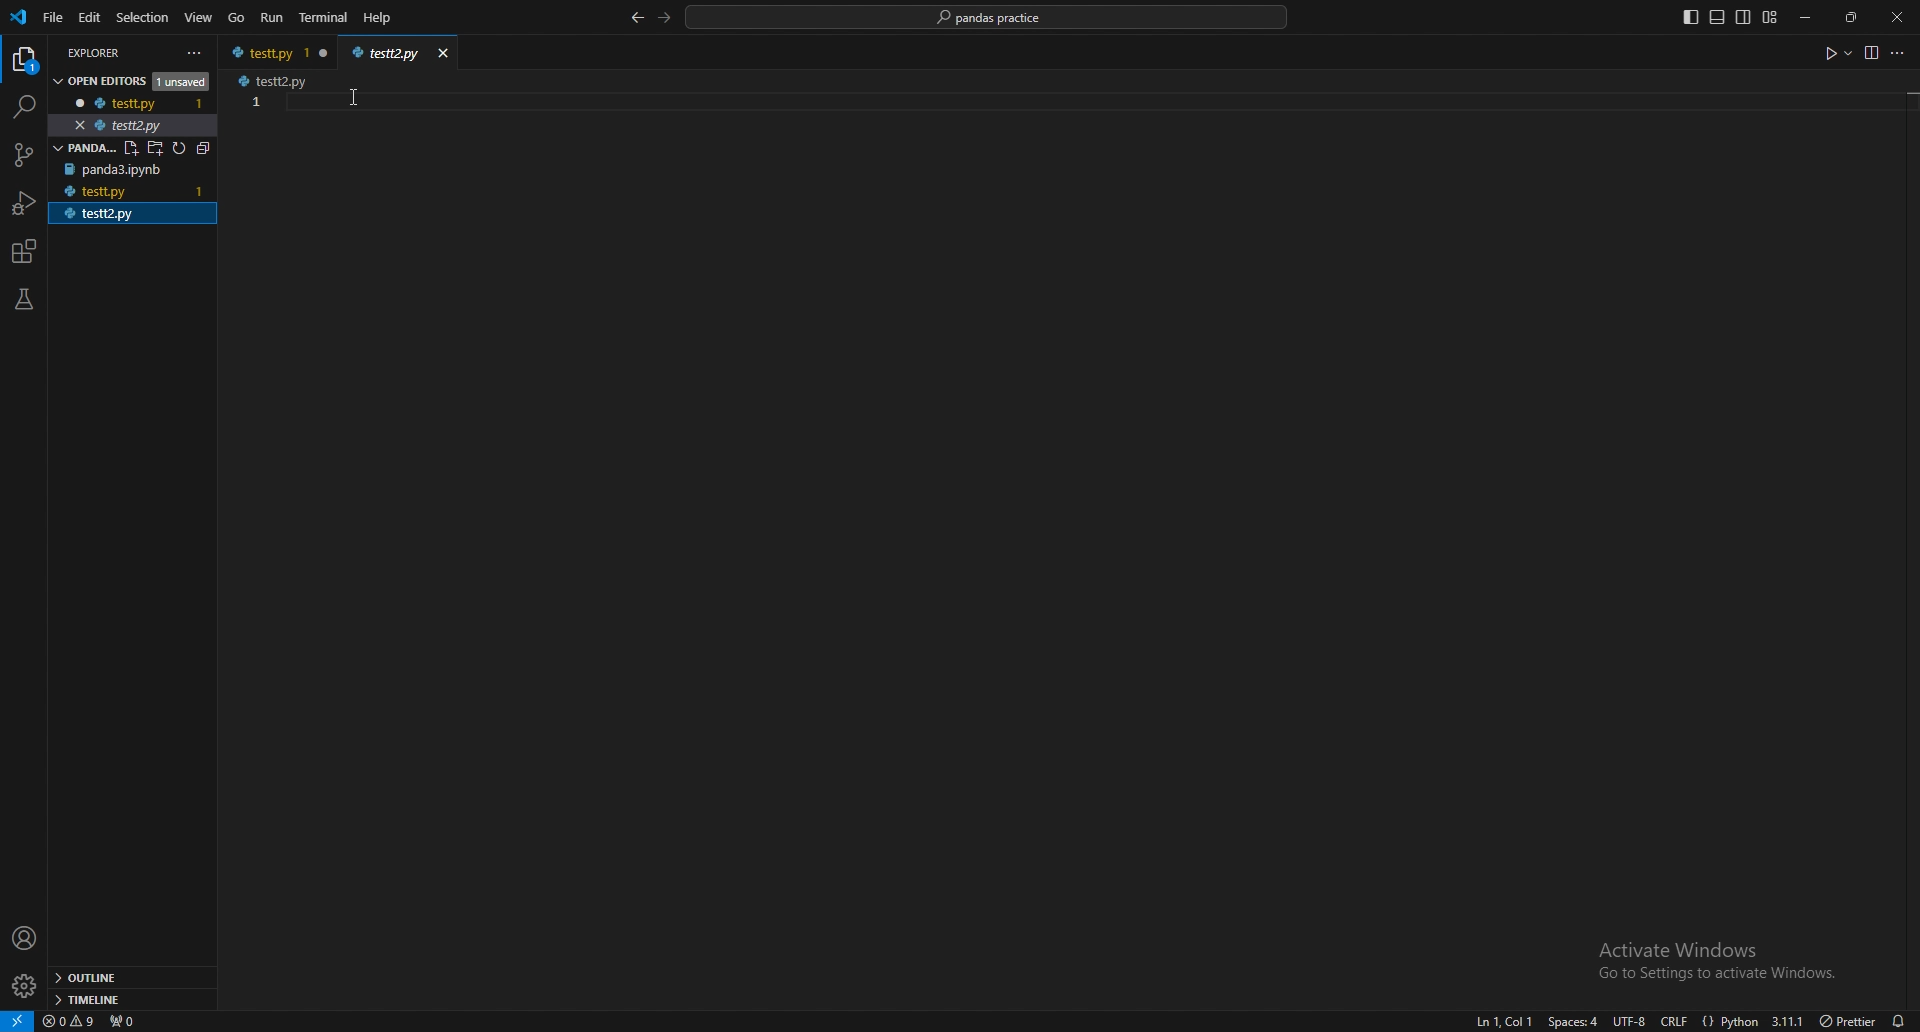 This screenshot has height=1032, width=1920. What do you see at coordinates (25, 252) in the screenshot?
I see `extensions` at bounding box center [25, 252].